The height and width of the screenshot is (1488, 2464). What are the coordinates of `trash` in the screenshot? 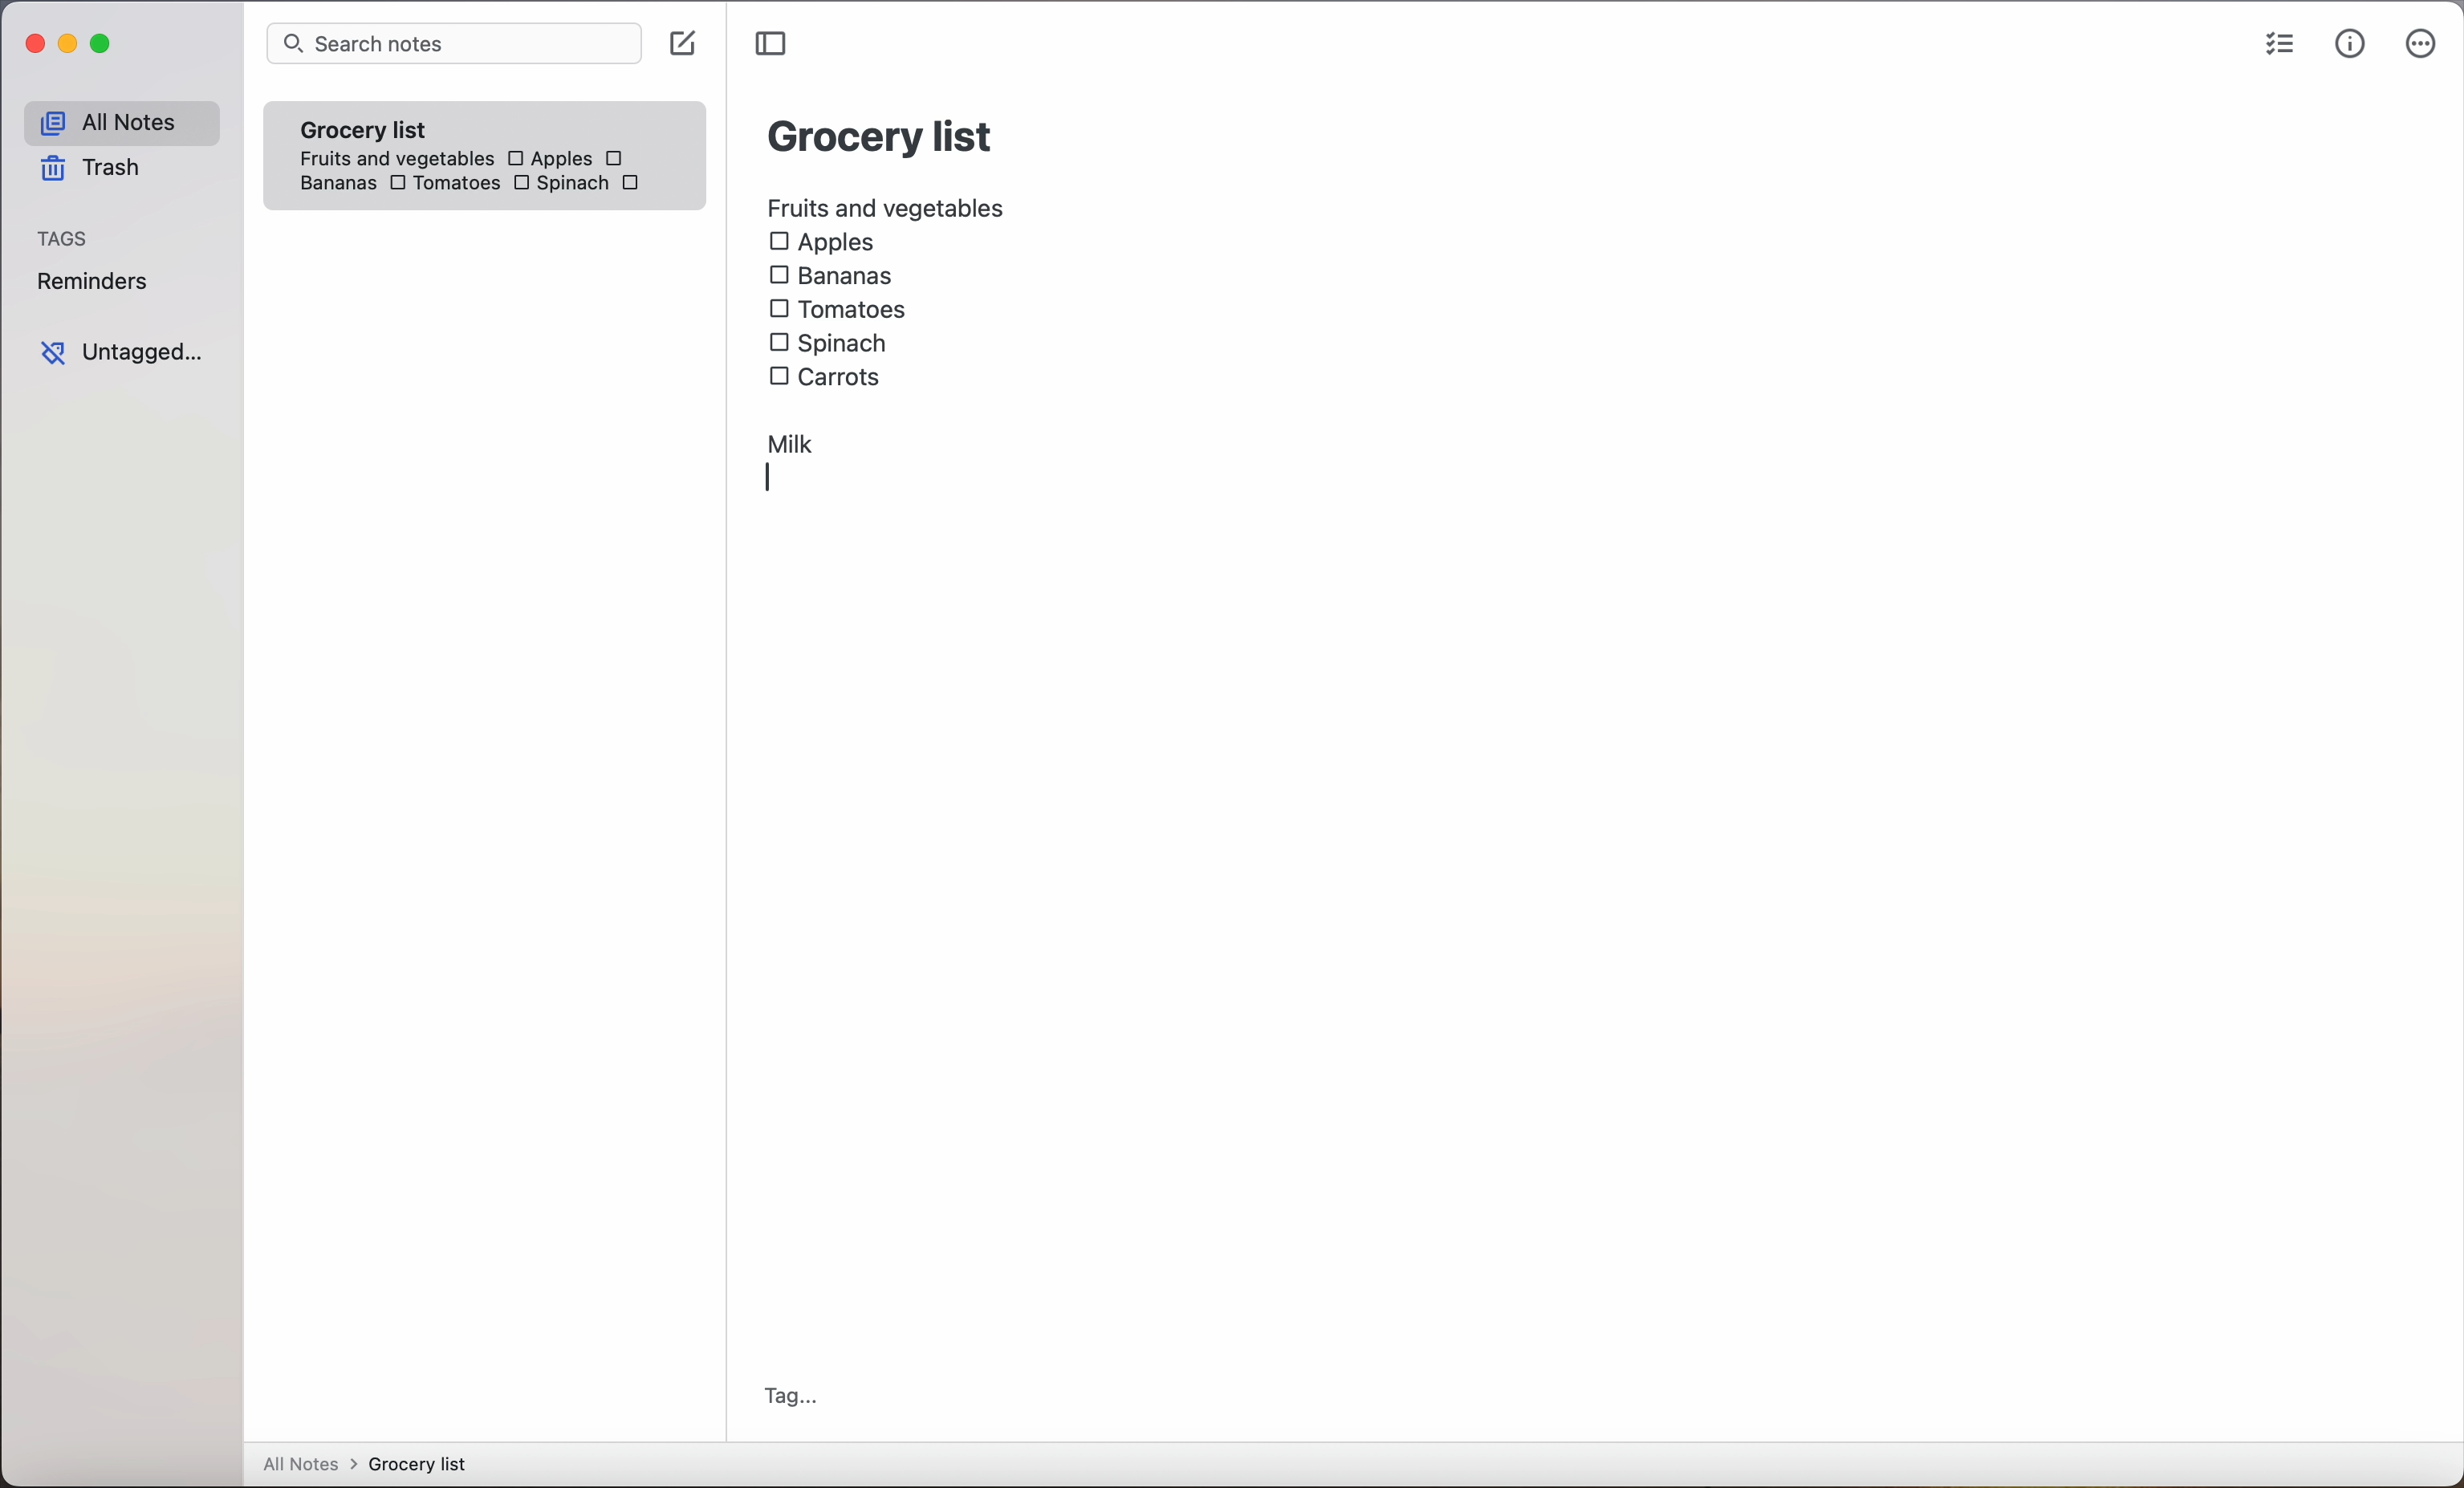 It's located at (88, 172).